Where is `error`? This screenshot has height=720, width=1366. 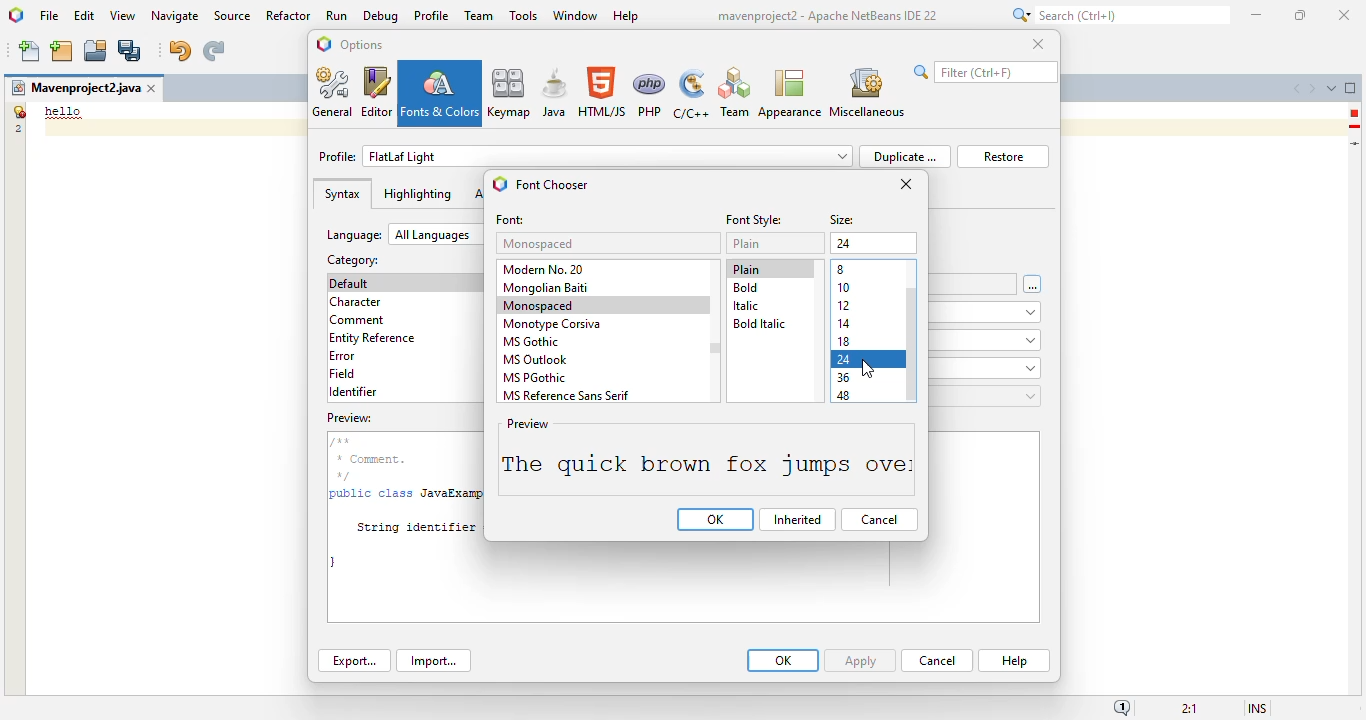 error is located at coordinates (1354, 113).